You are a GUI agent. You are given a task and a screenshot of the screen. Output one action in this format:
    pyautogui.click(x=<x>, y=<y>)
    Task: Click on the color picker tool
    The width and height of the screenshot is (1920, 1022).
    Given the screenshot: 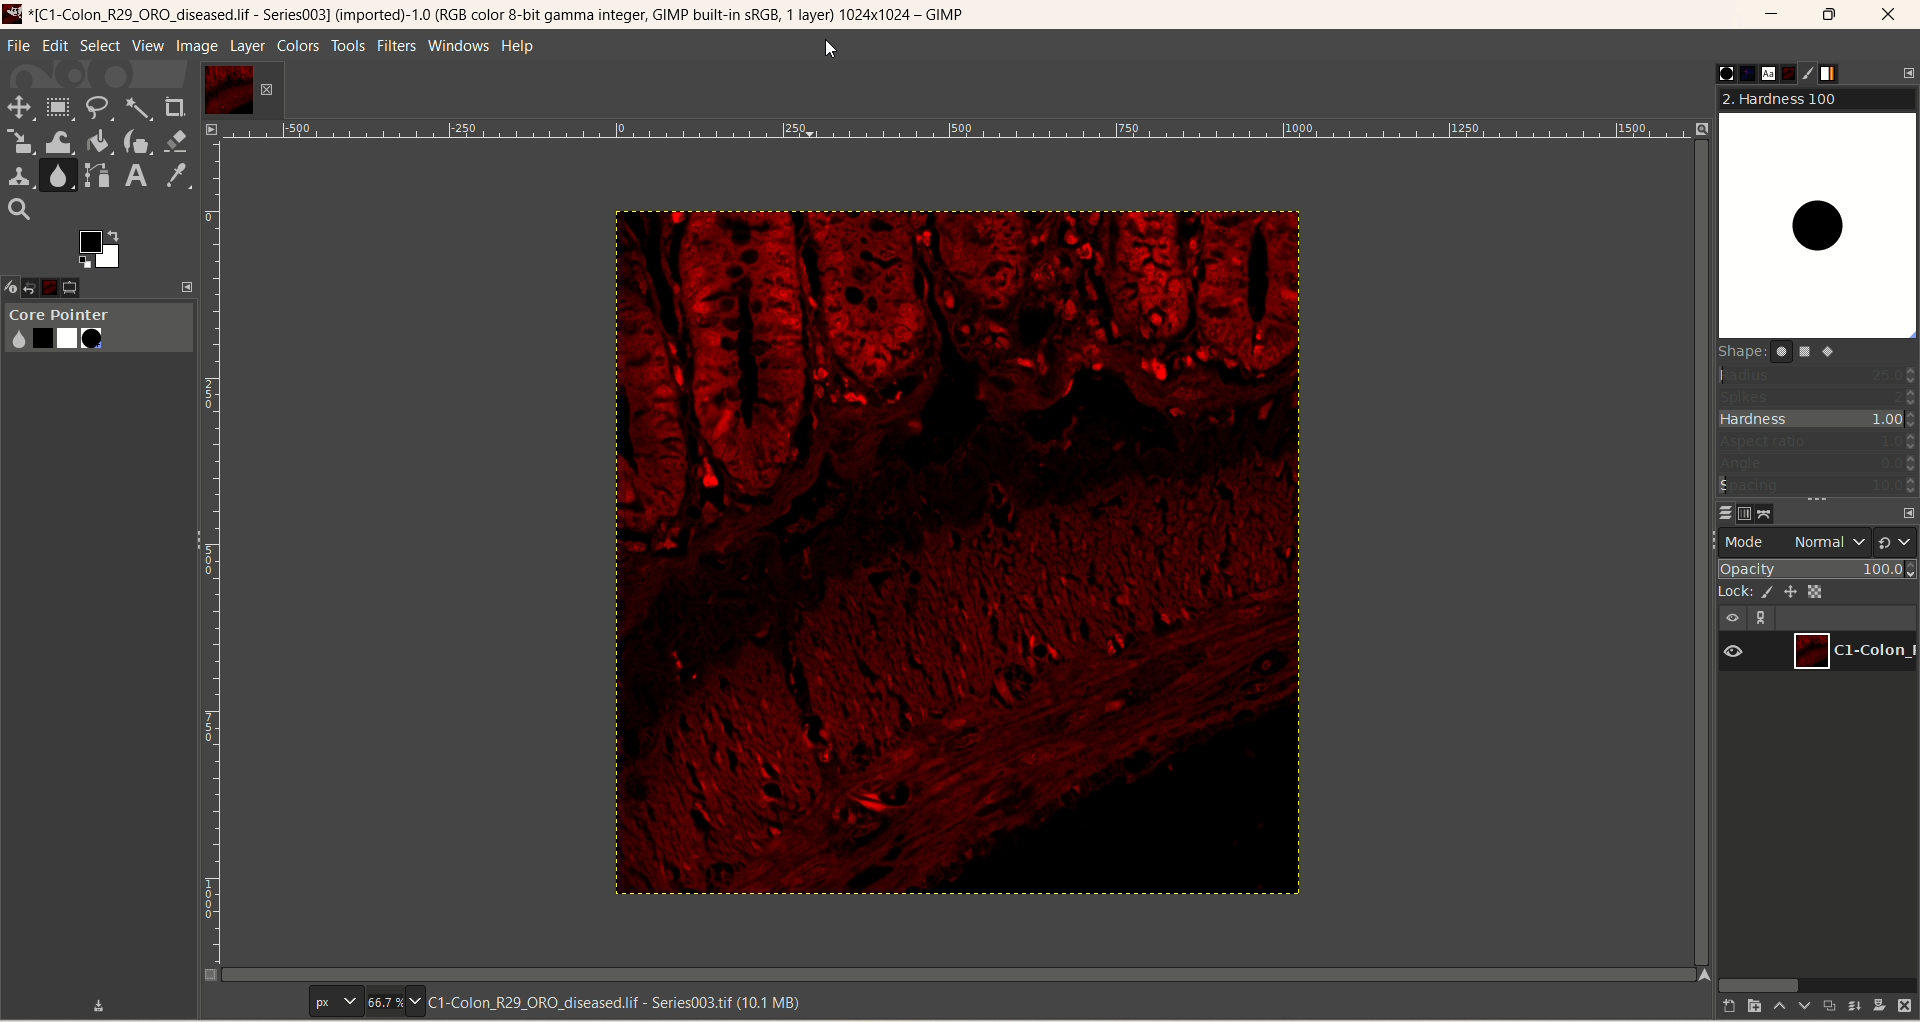 What is the action you would take?
    pyautogui.click(x=177, y=176)
    